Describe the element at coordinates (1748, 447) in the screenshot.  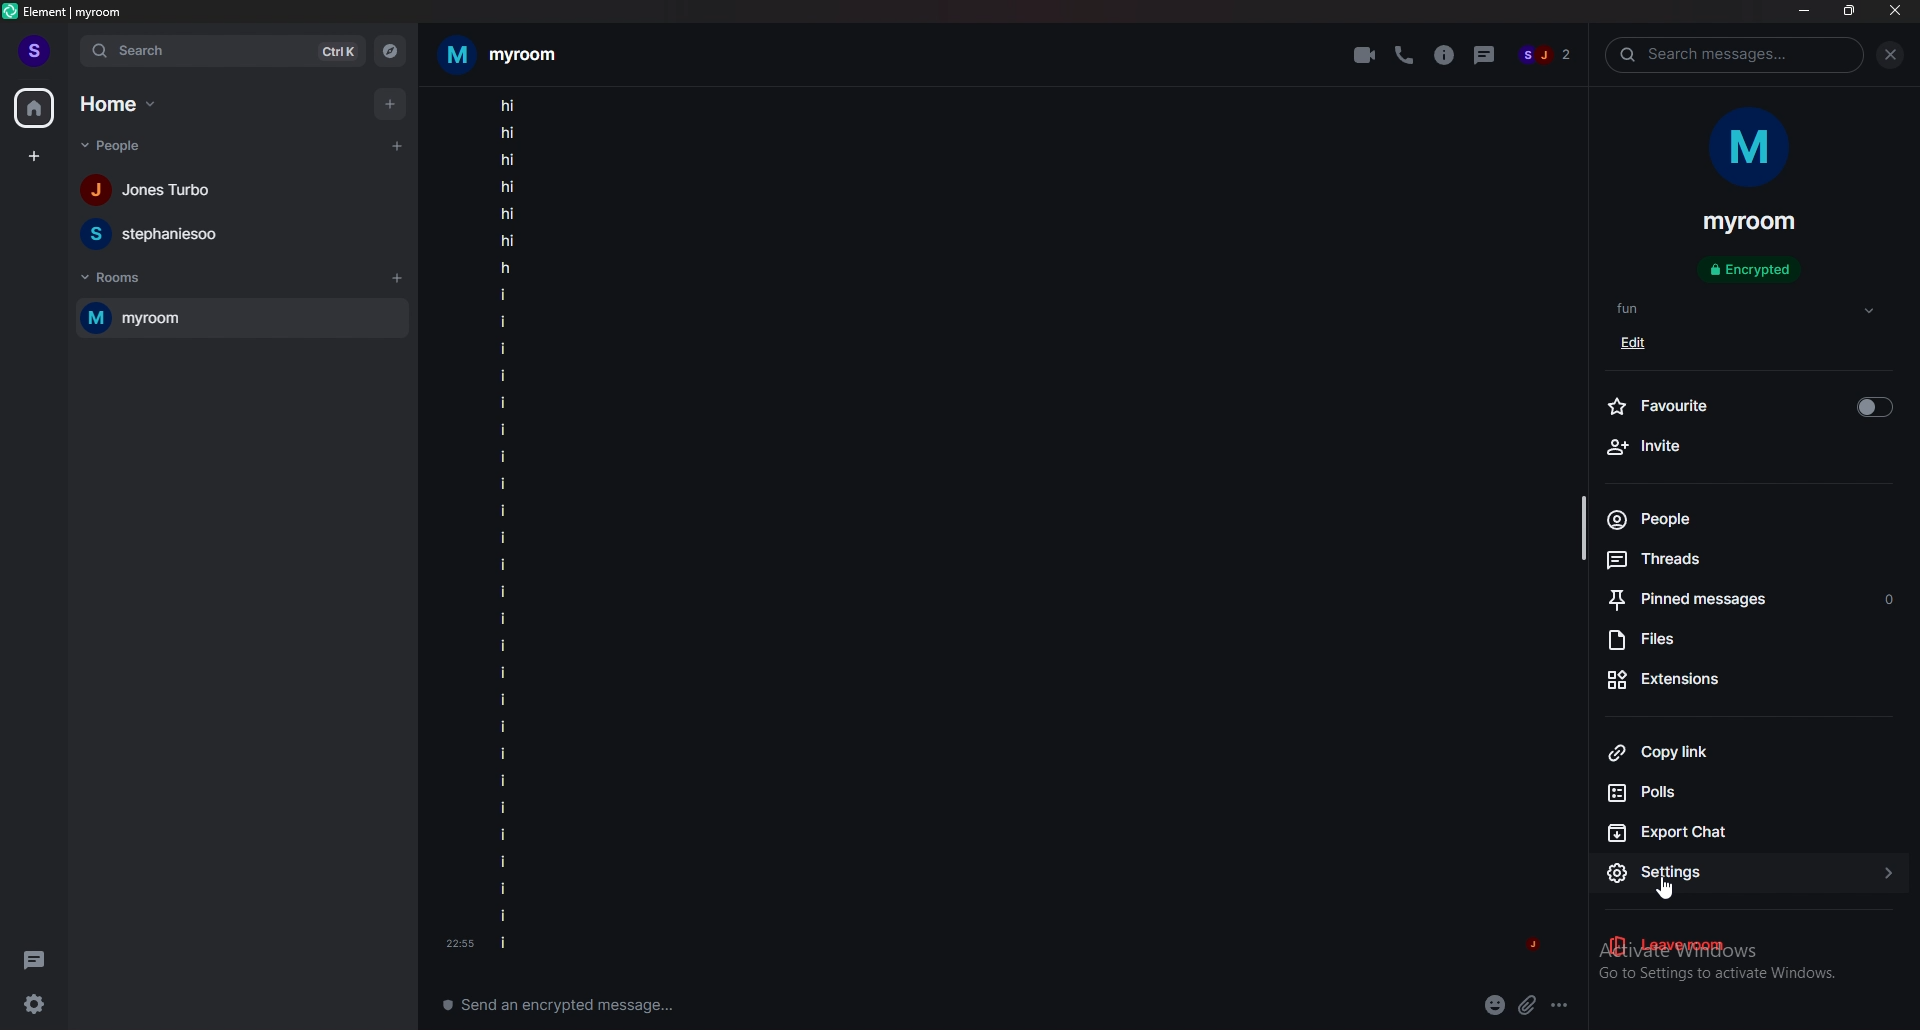
I see `invite` at that location.